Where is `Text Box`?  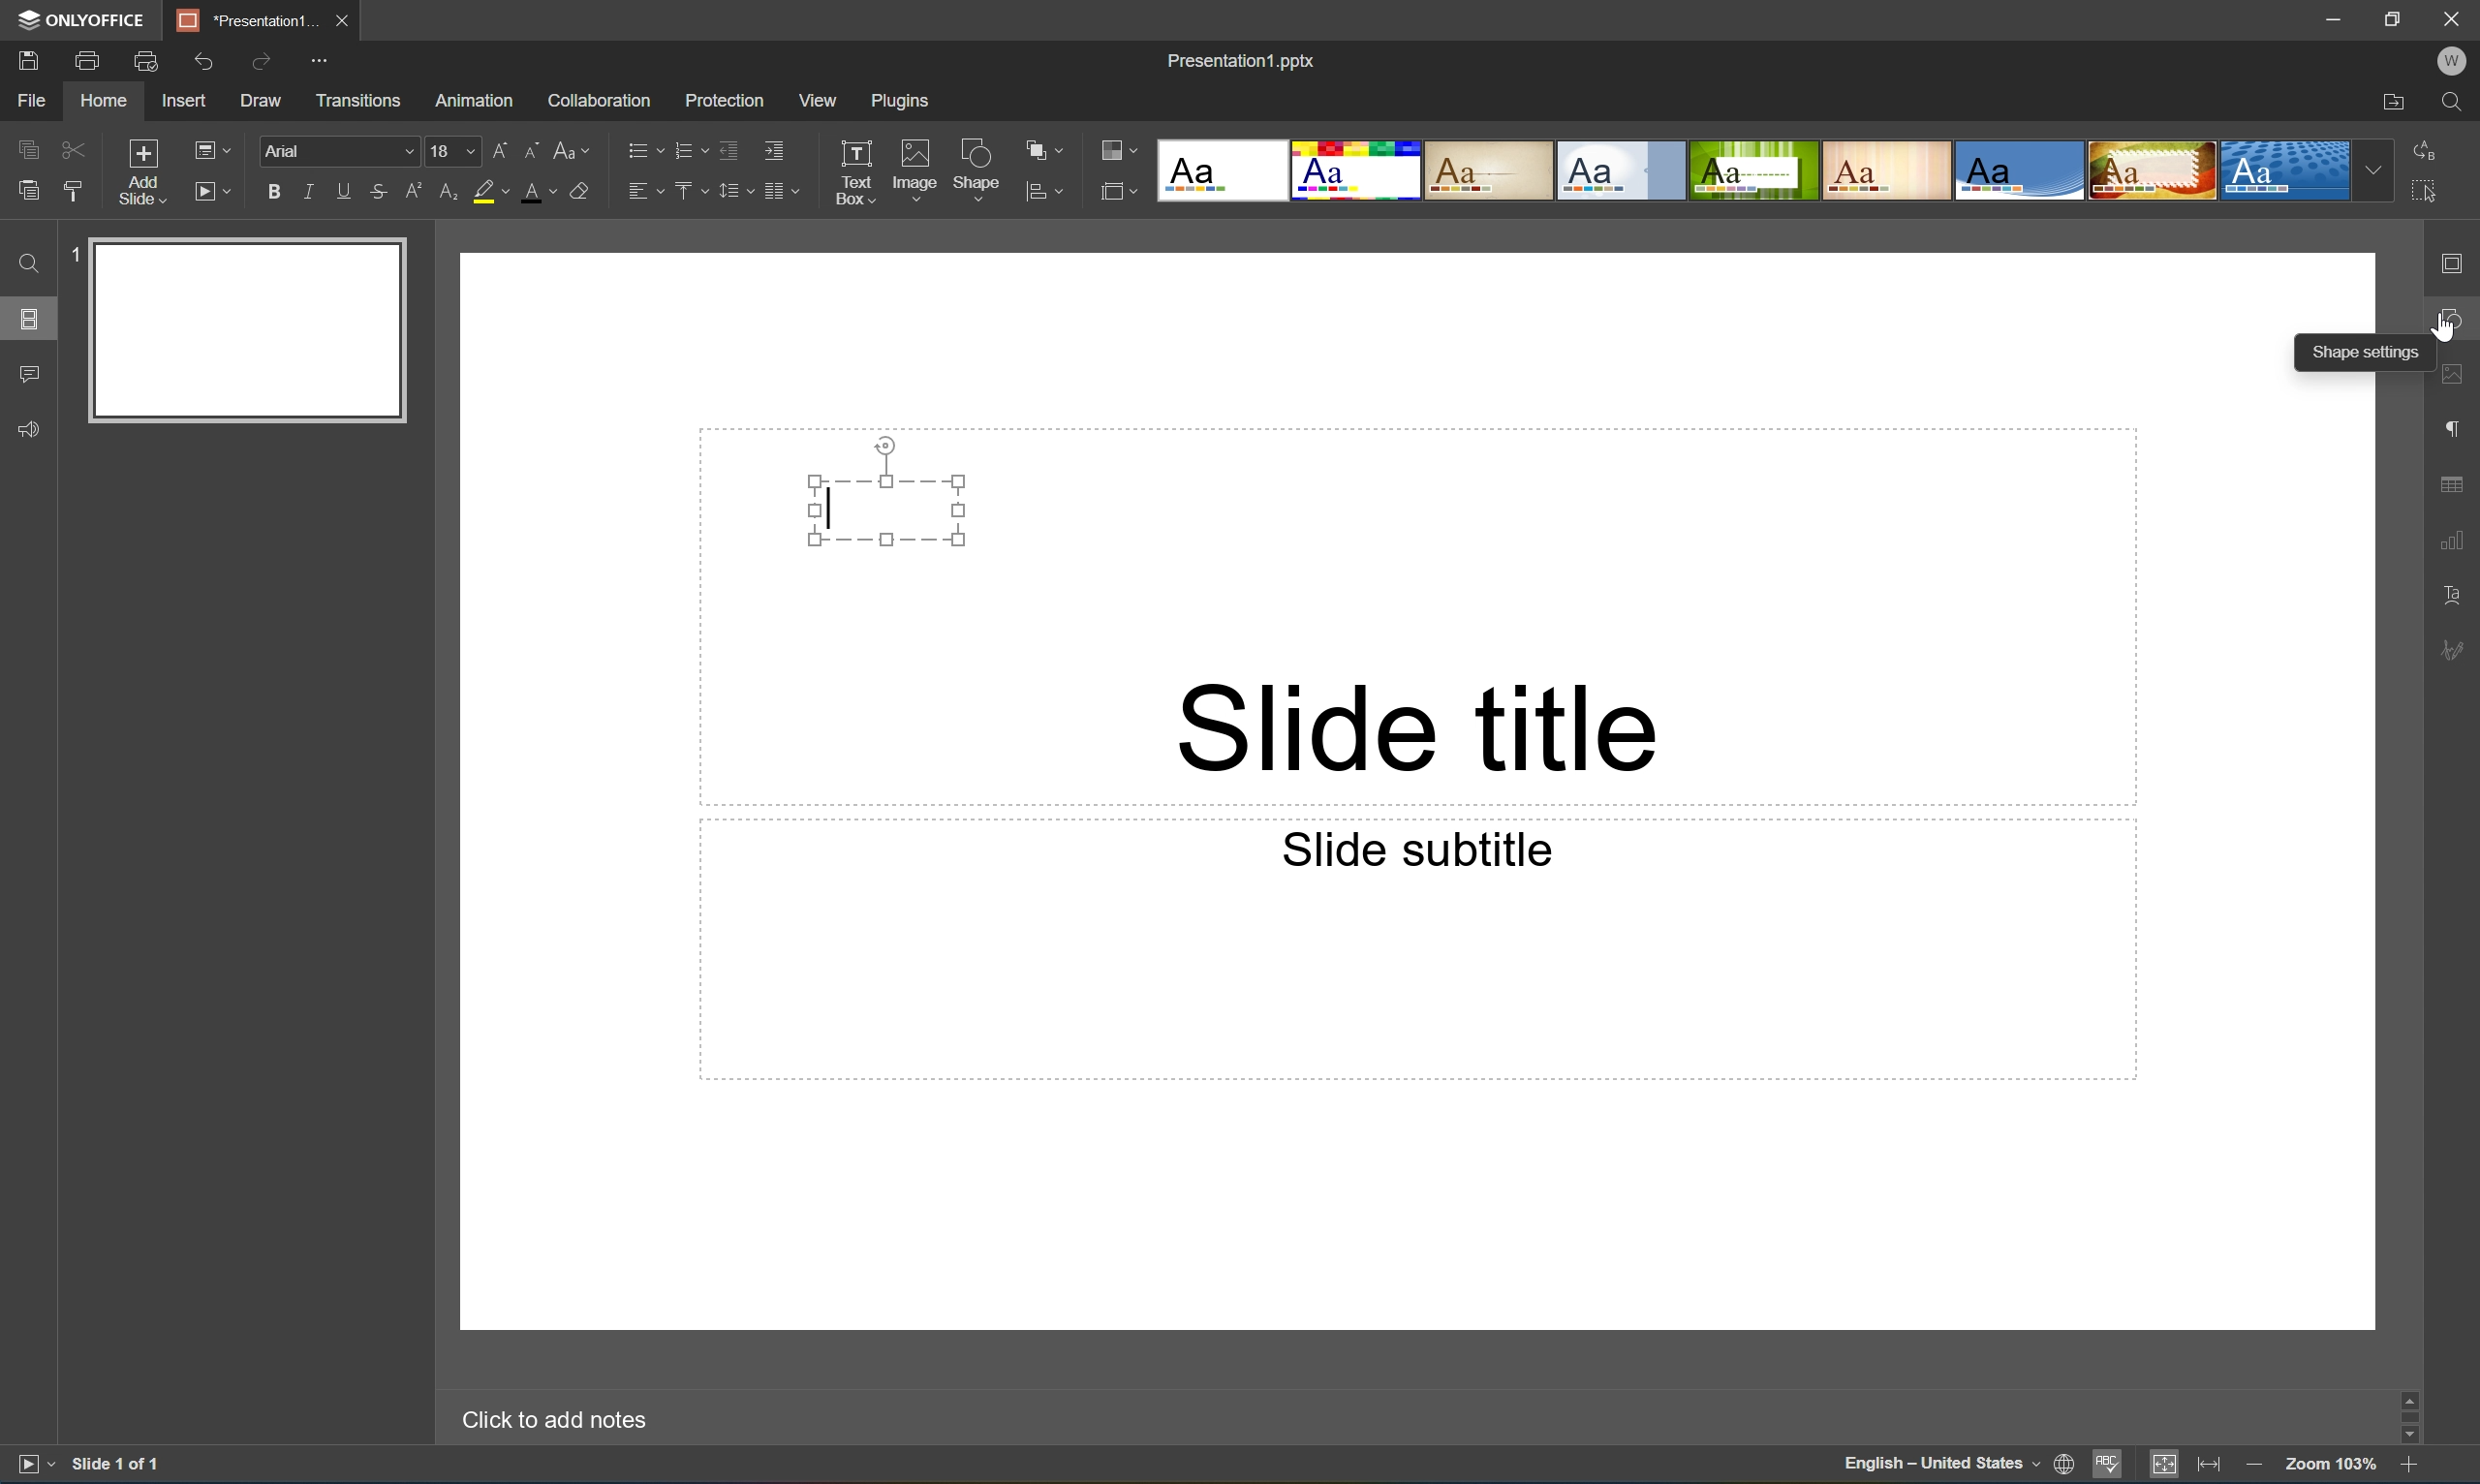
Text Box is located at coordinates (887, 511).